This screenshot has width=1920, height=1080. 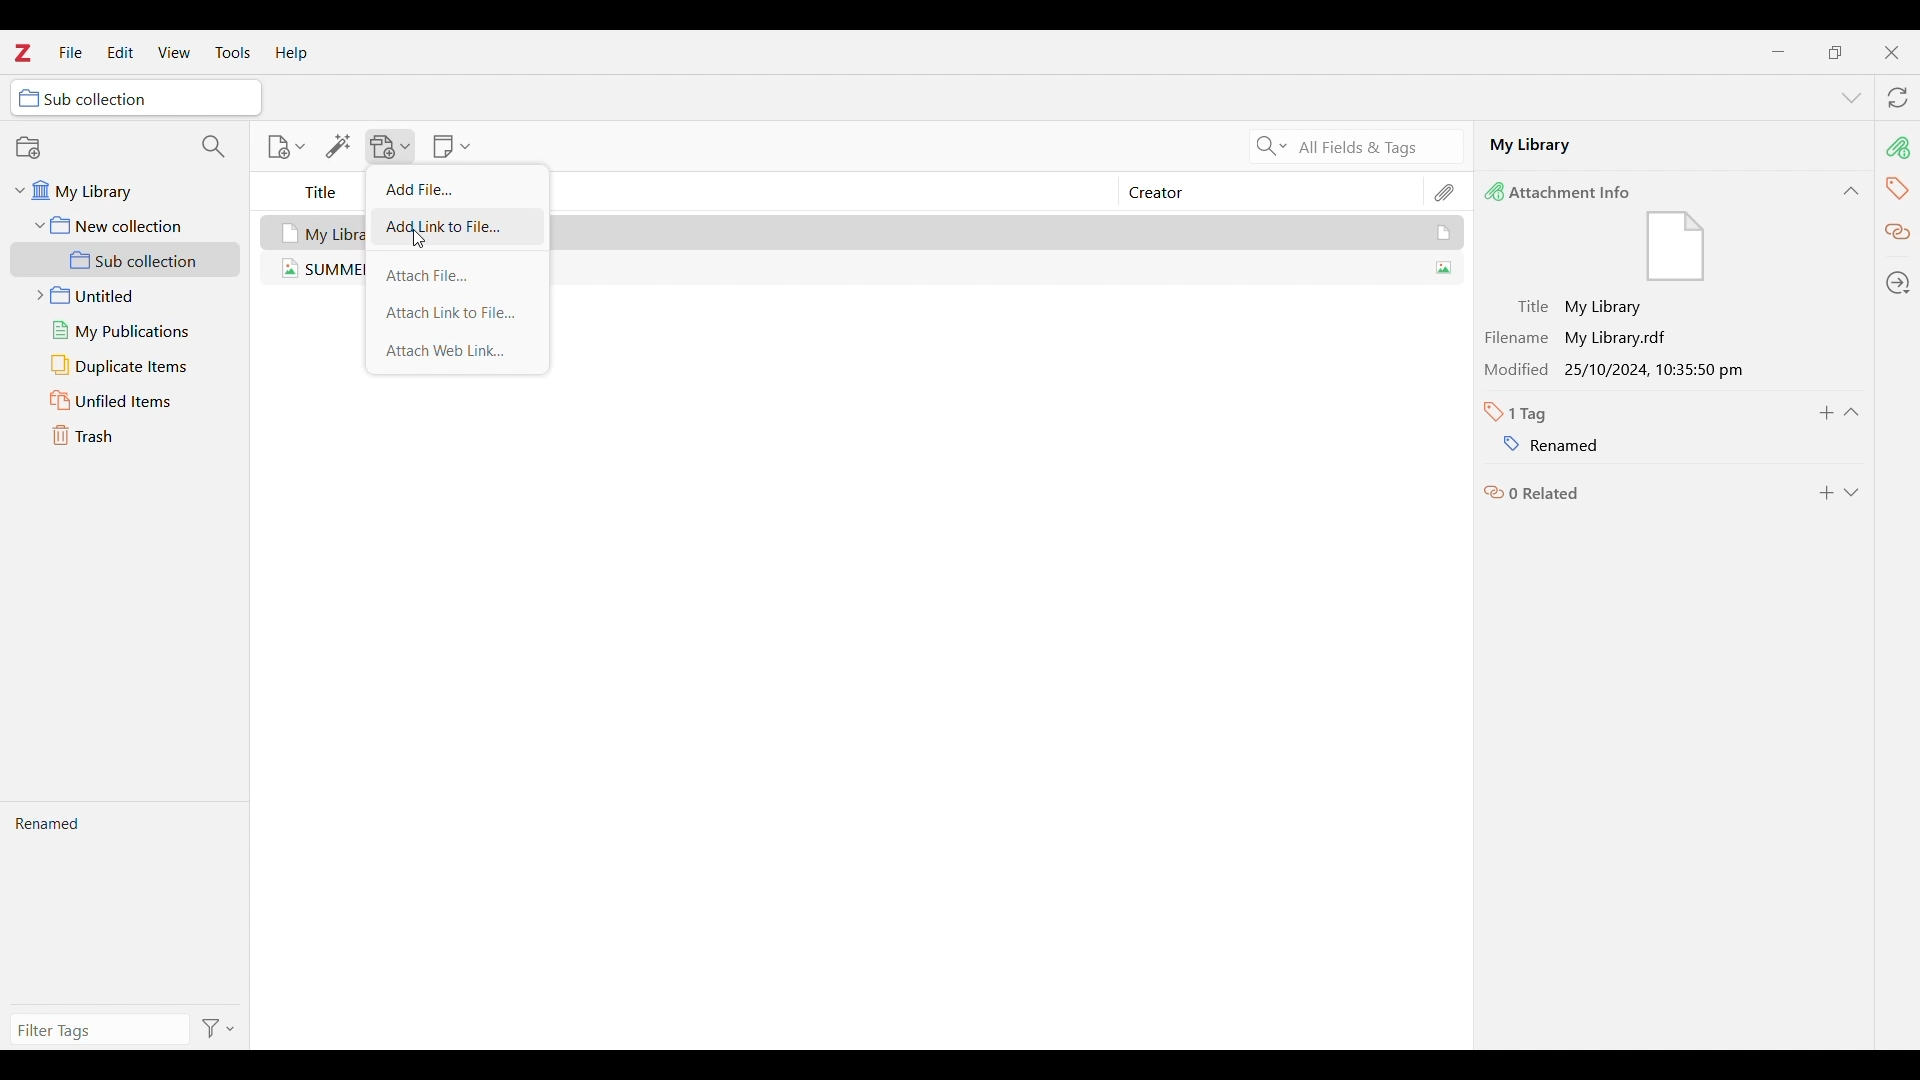 I want to click on Attachment info, so click(x=1899, y=148).